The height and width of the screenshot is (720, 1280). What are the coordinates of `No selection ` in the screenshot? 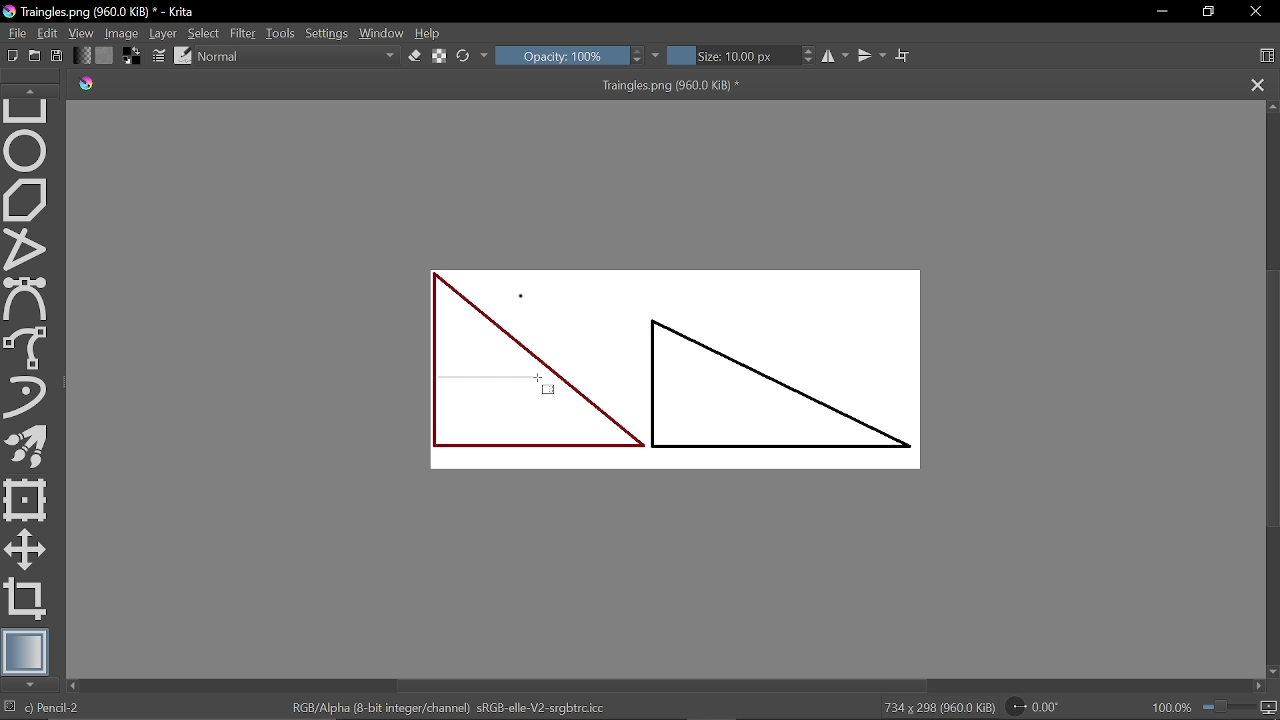 It's located at (8, 708).